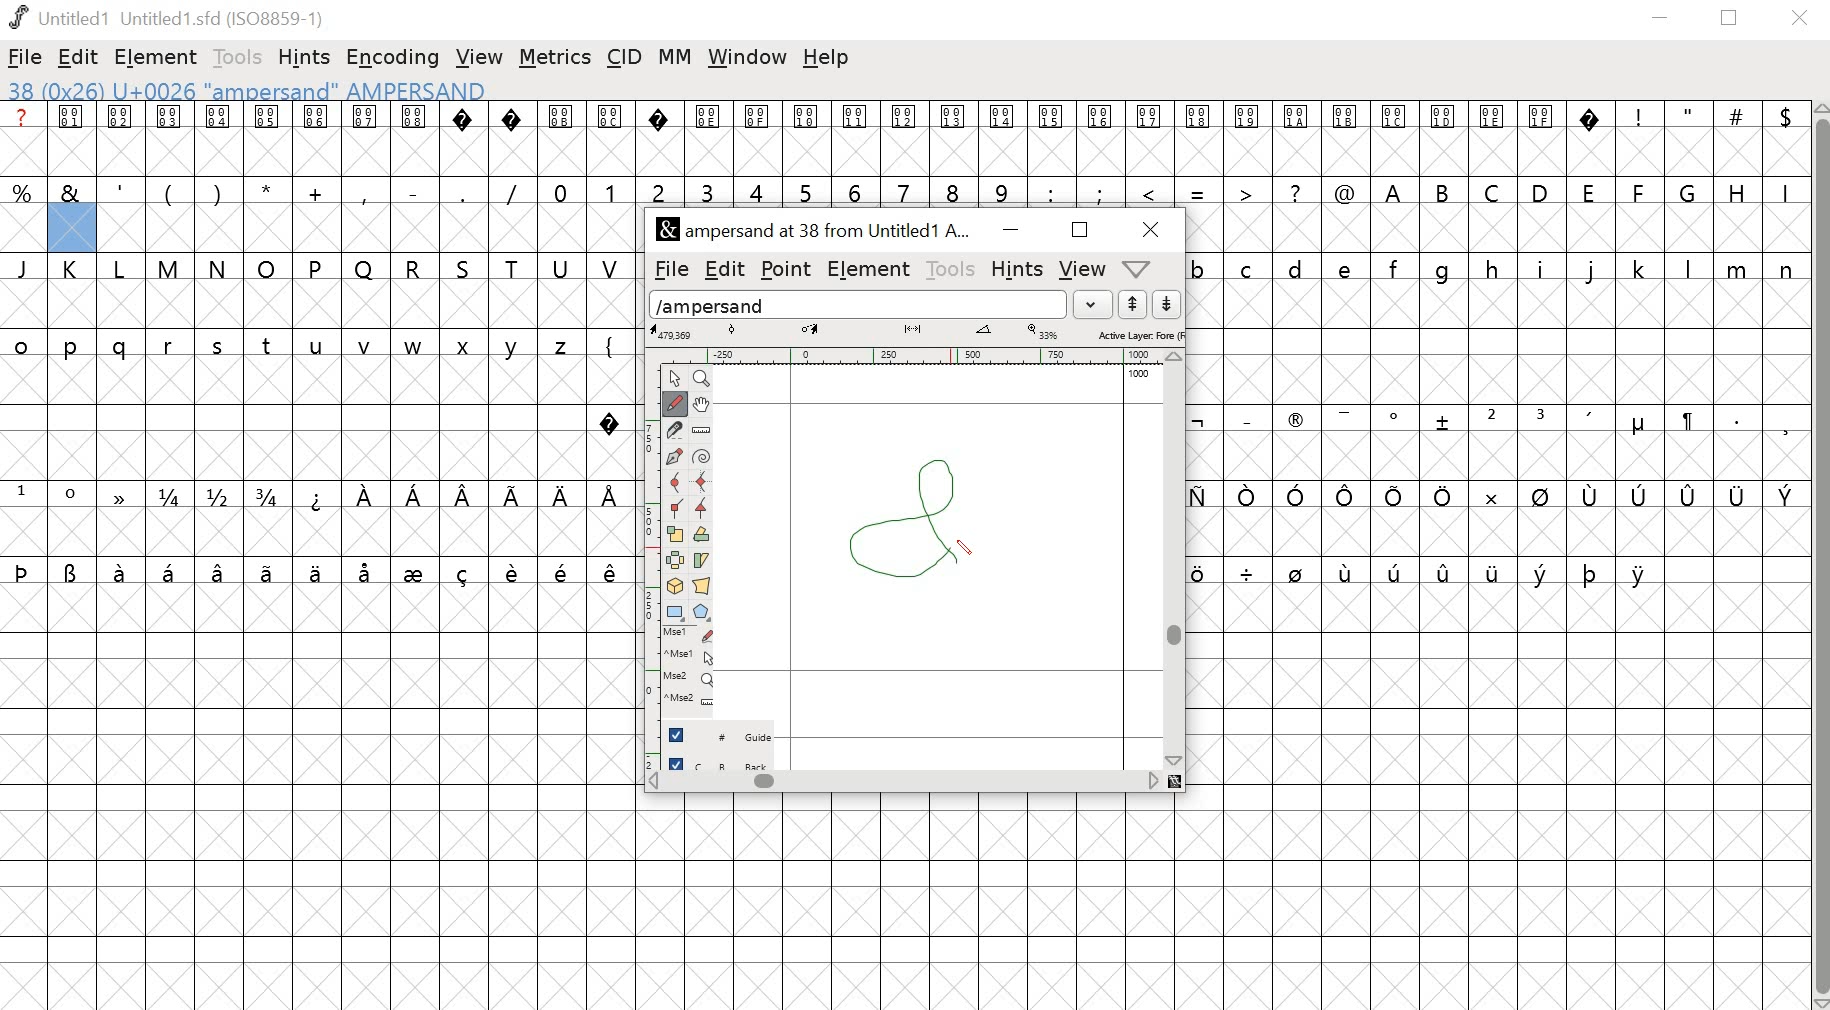 This screenshot has width=1830, height=1010. Describe the element at coordinates (909, 138) in the screenshot. I see `0012` at that location.